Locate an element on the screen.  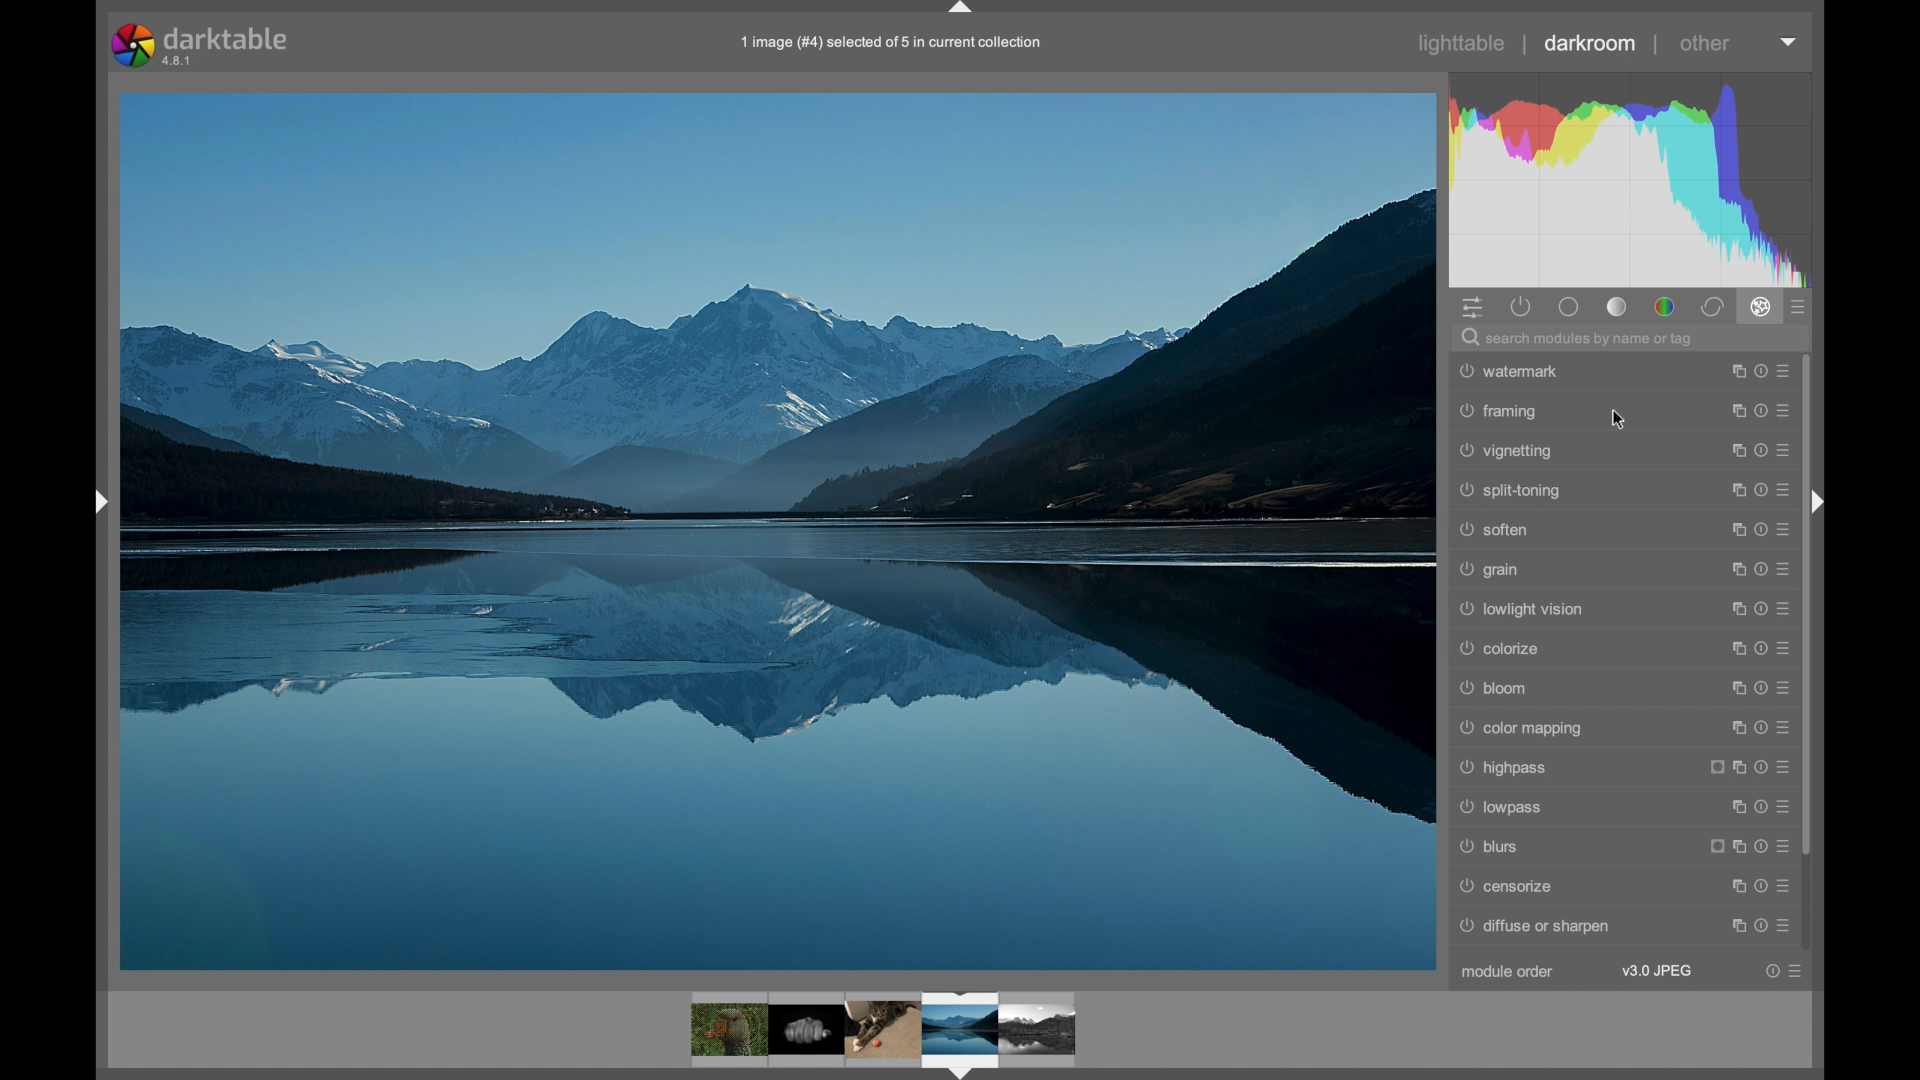
more options is located at coordinates (1750, 847).